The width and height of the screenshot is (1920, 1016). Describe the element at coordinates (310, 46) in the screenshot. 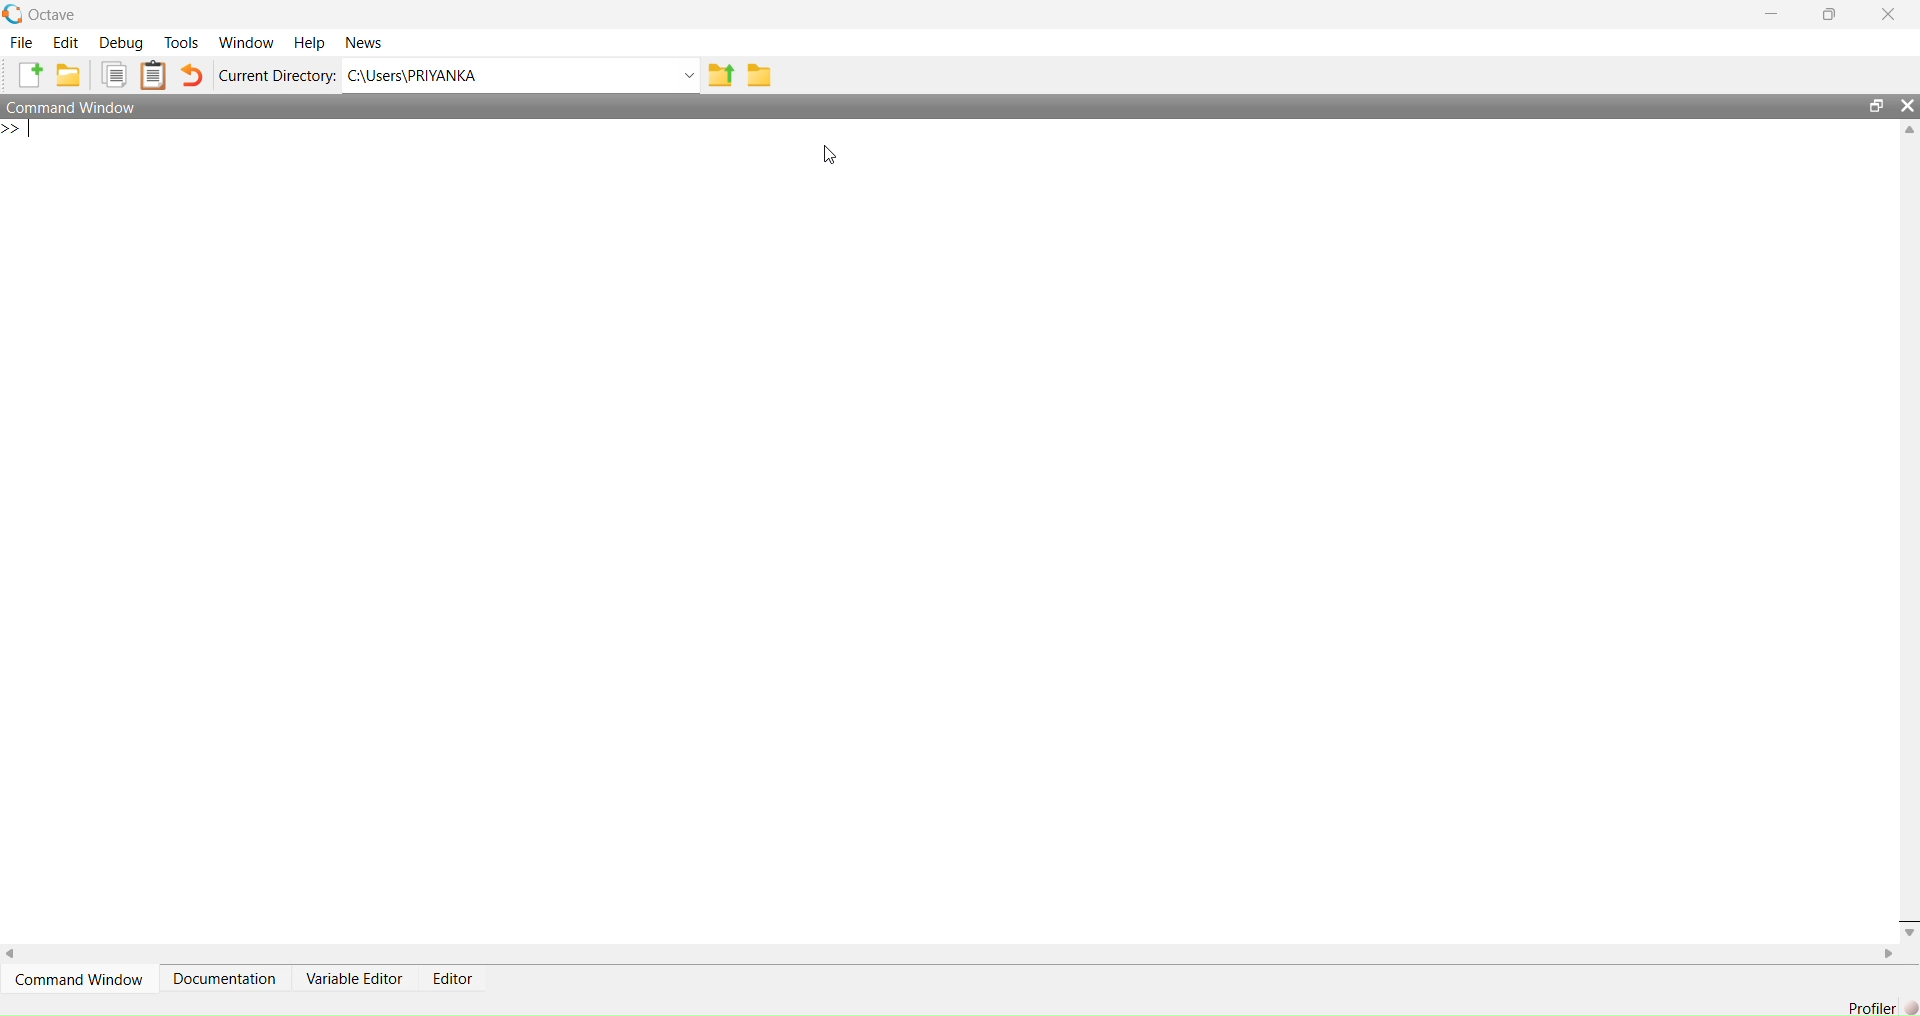

I see `Help` at that location.